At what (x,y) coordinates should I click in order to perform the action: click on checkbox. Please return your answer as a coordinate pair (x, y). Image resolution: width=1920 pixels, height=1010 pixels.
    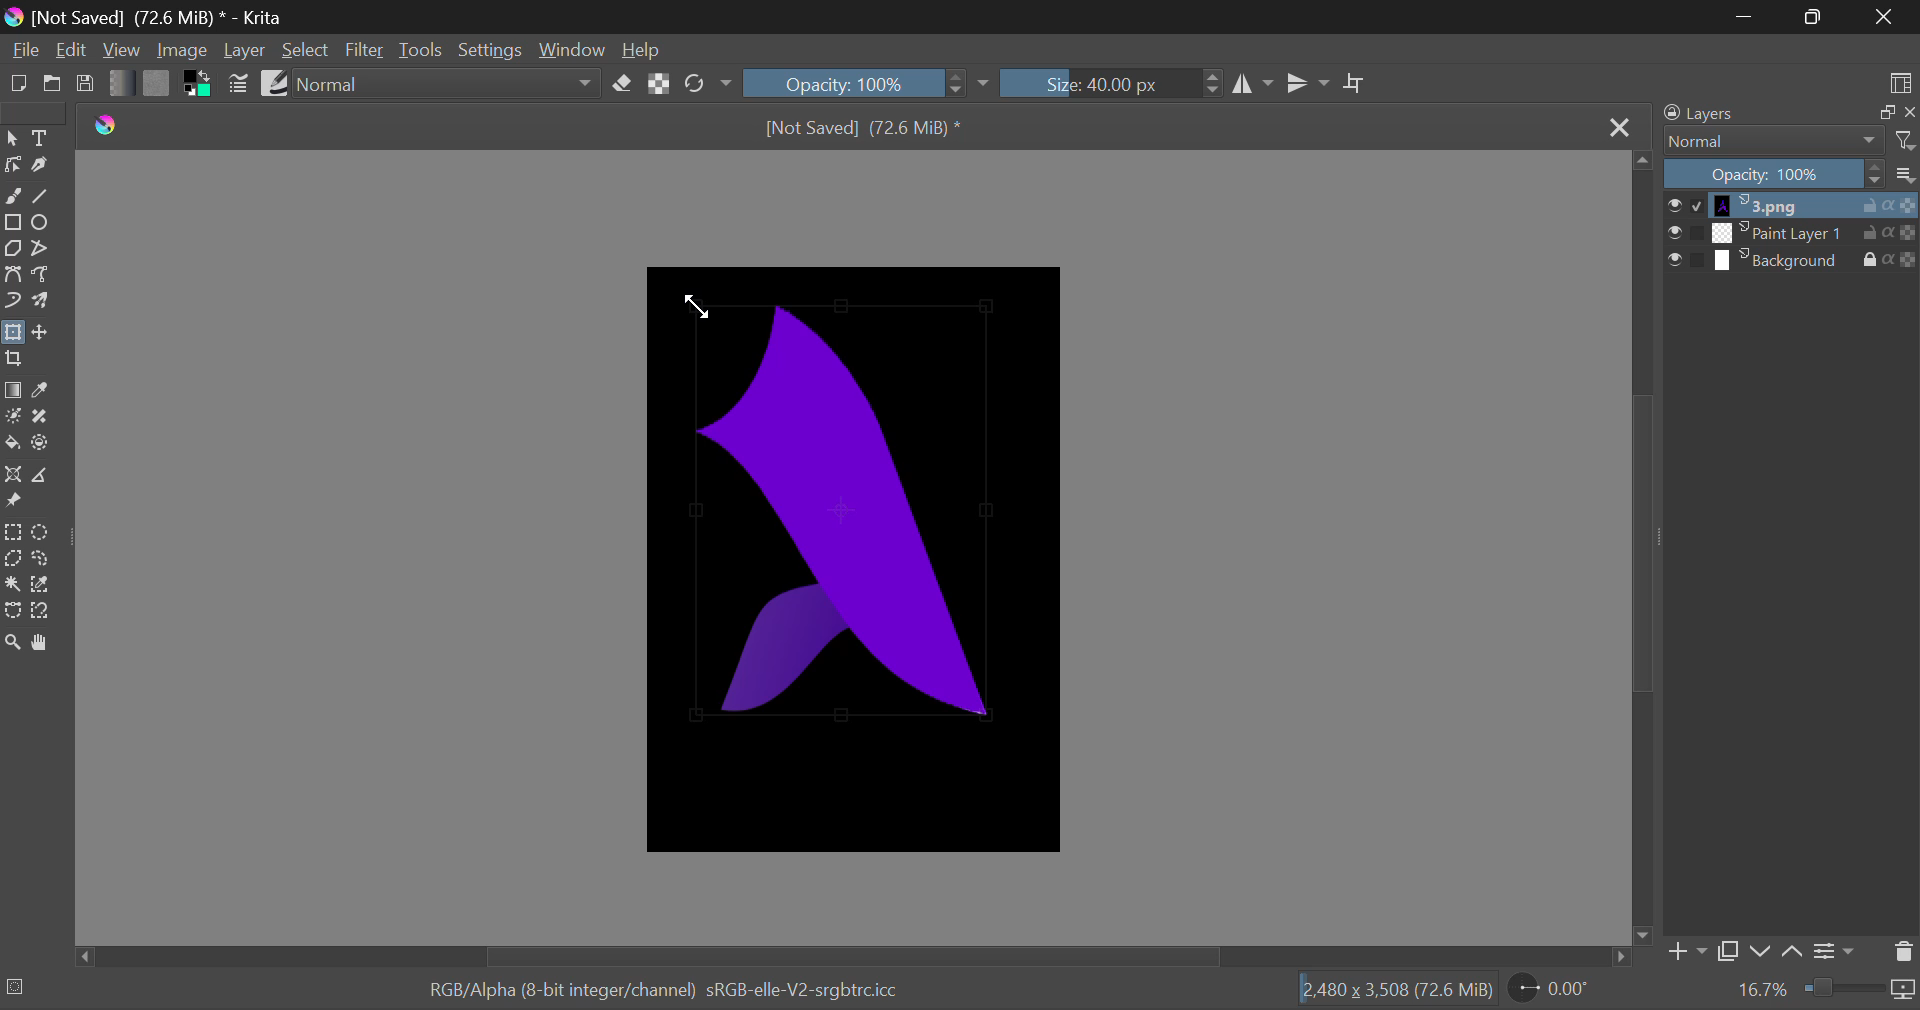
    Looking at the image, I should click on (1684, 233).